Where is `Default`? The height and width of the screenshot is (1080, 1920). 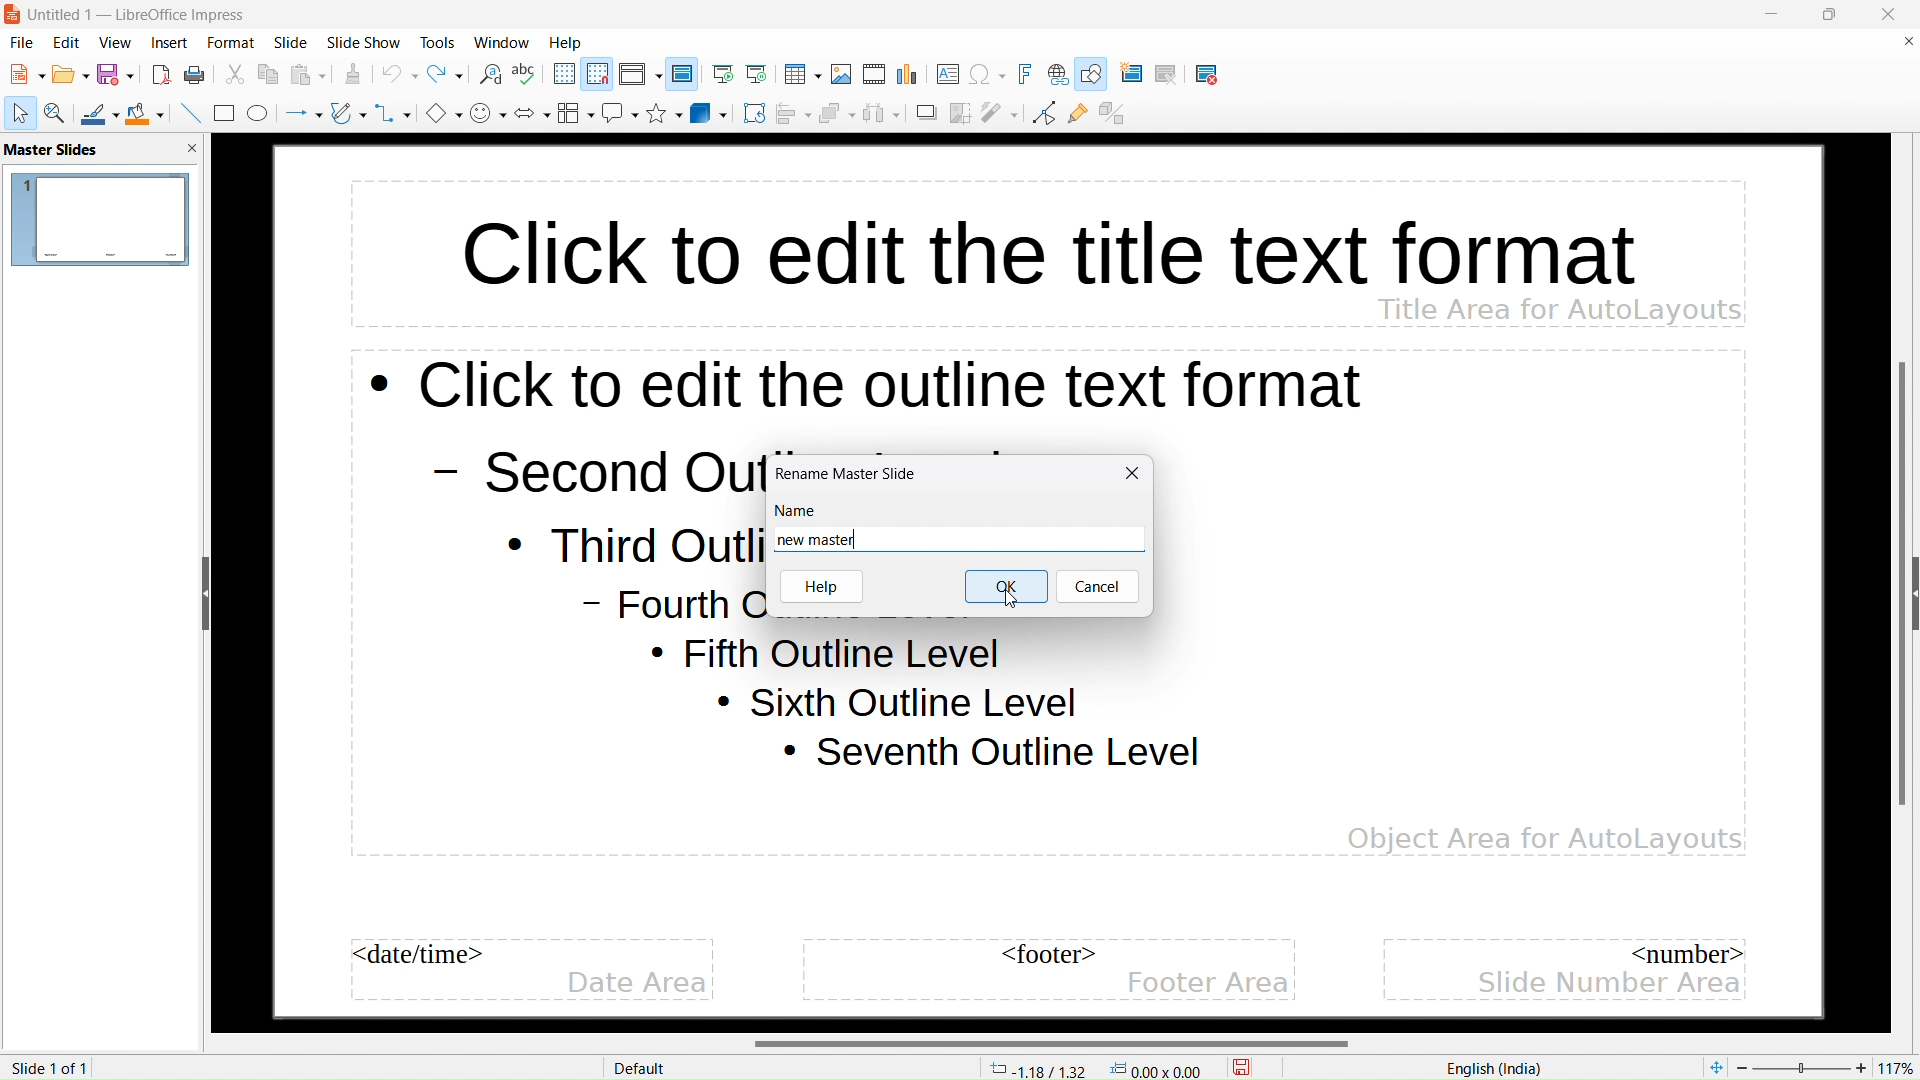 Default is located at coordinates (642, 1068).